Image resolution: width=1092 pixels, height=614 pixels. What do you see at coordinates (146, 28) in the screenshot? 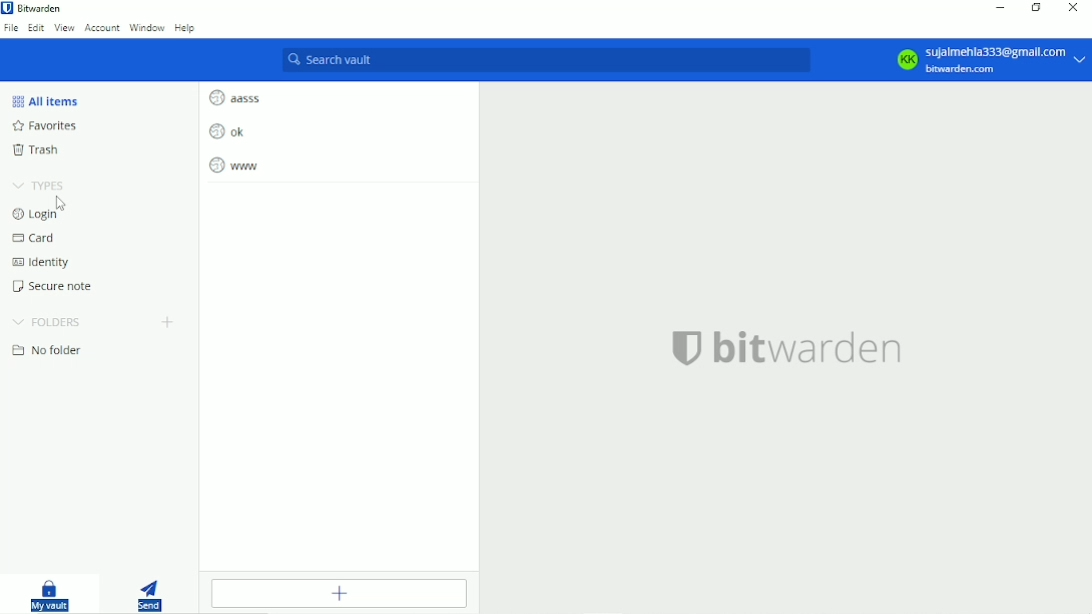
I see `Window` at bounding box center [146, 28].